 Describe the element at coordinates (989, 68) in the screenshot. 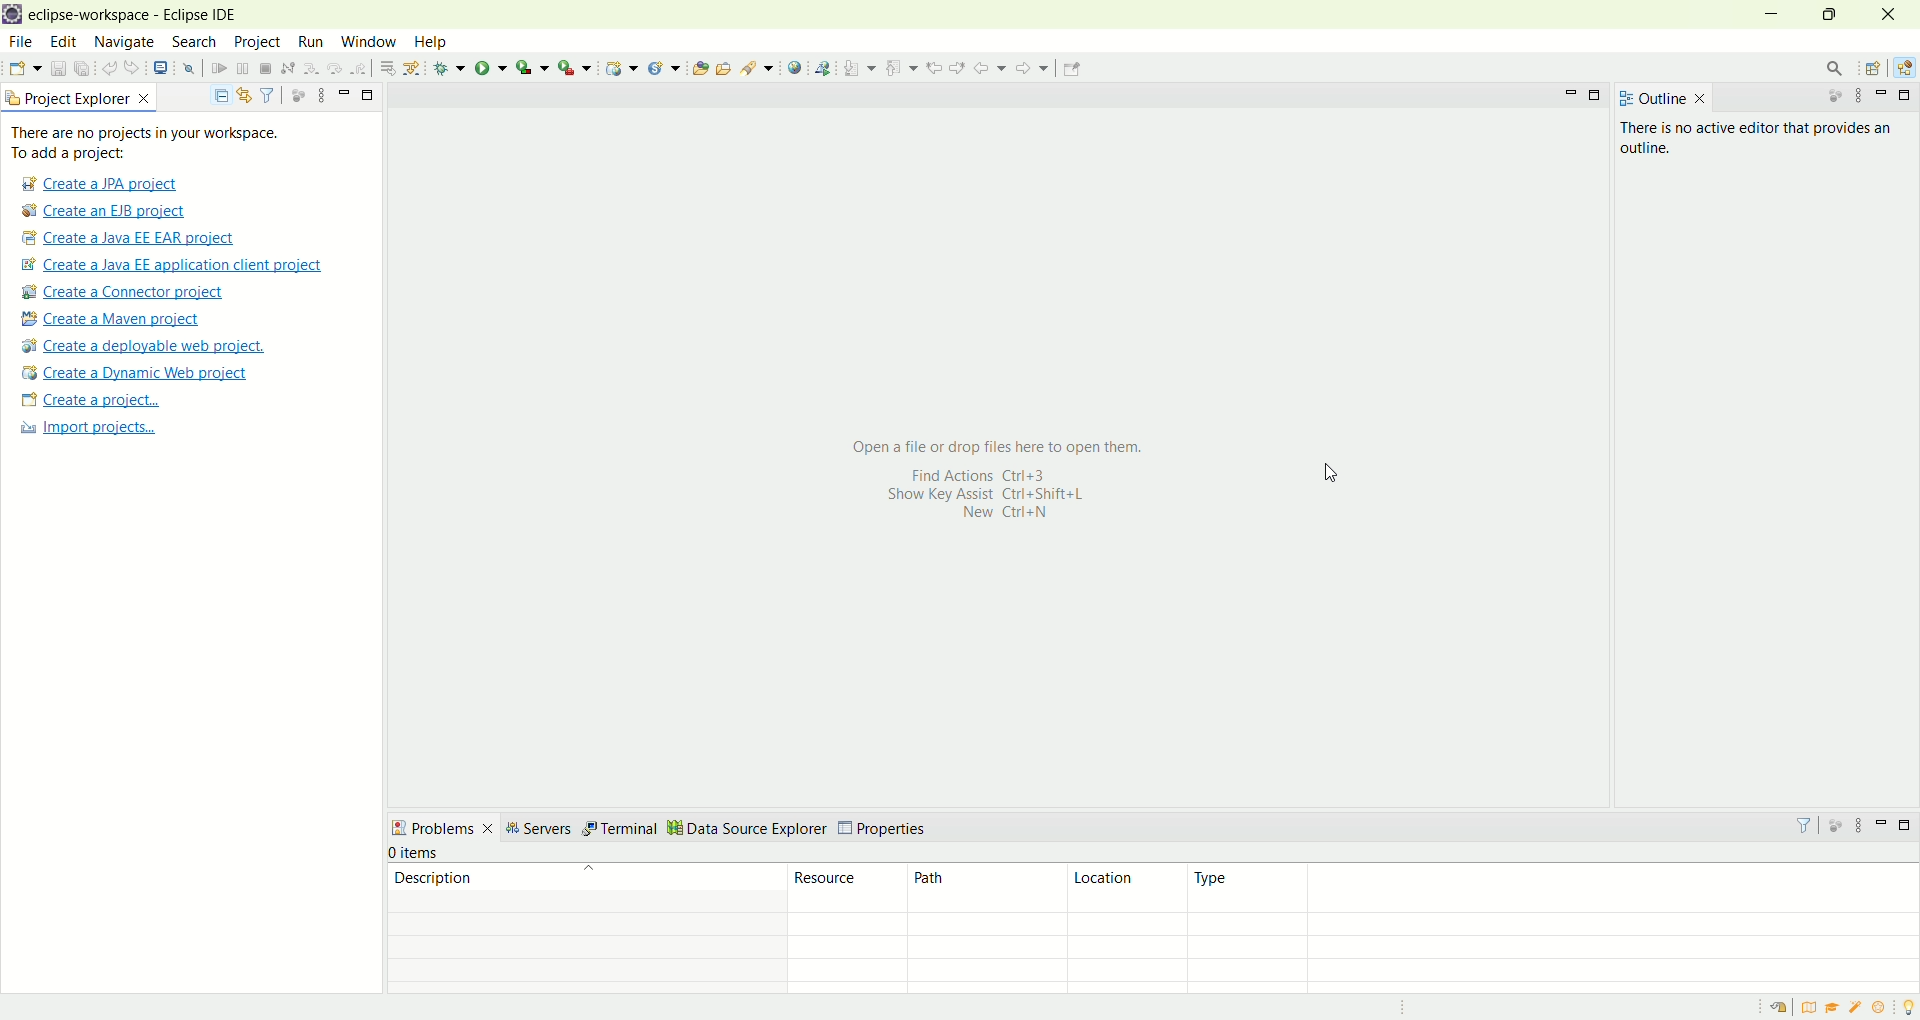

I see `back` at that location.